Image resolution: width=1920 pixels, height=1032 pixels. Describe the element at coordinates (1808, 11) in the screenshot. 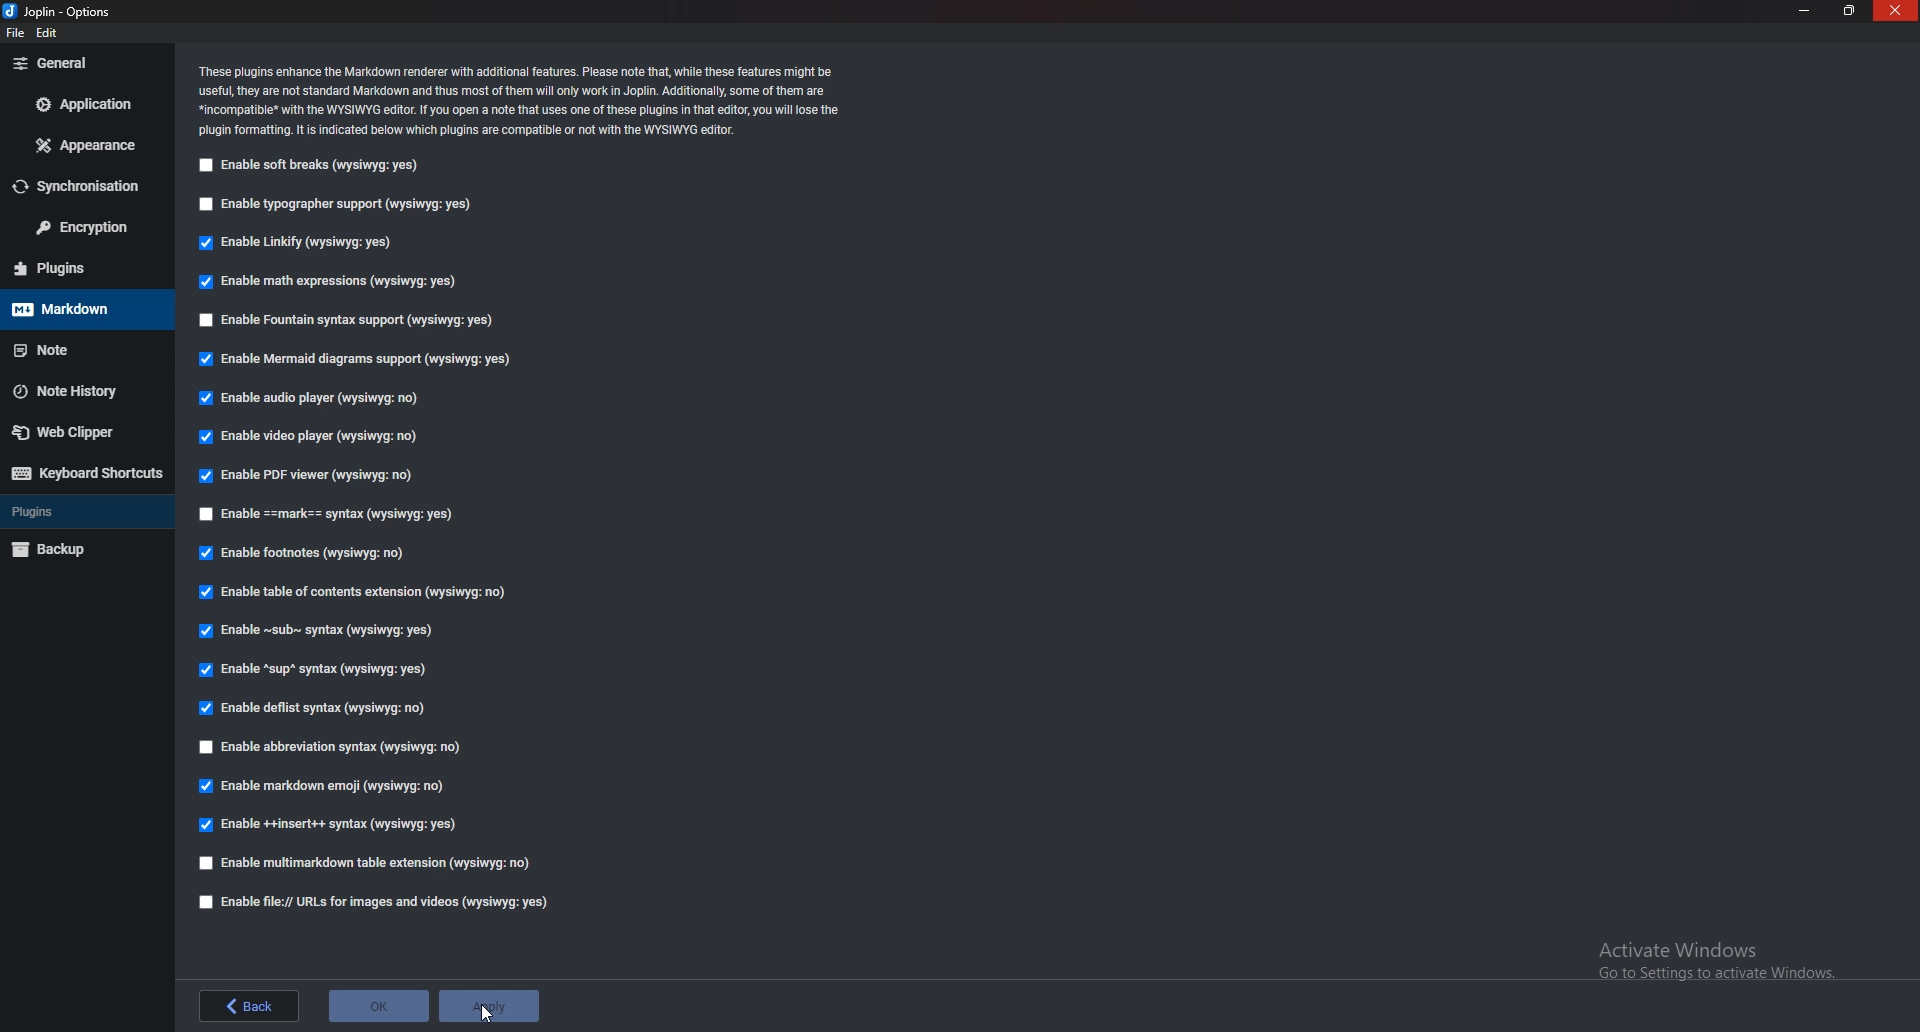

I see `minimize` at that location.